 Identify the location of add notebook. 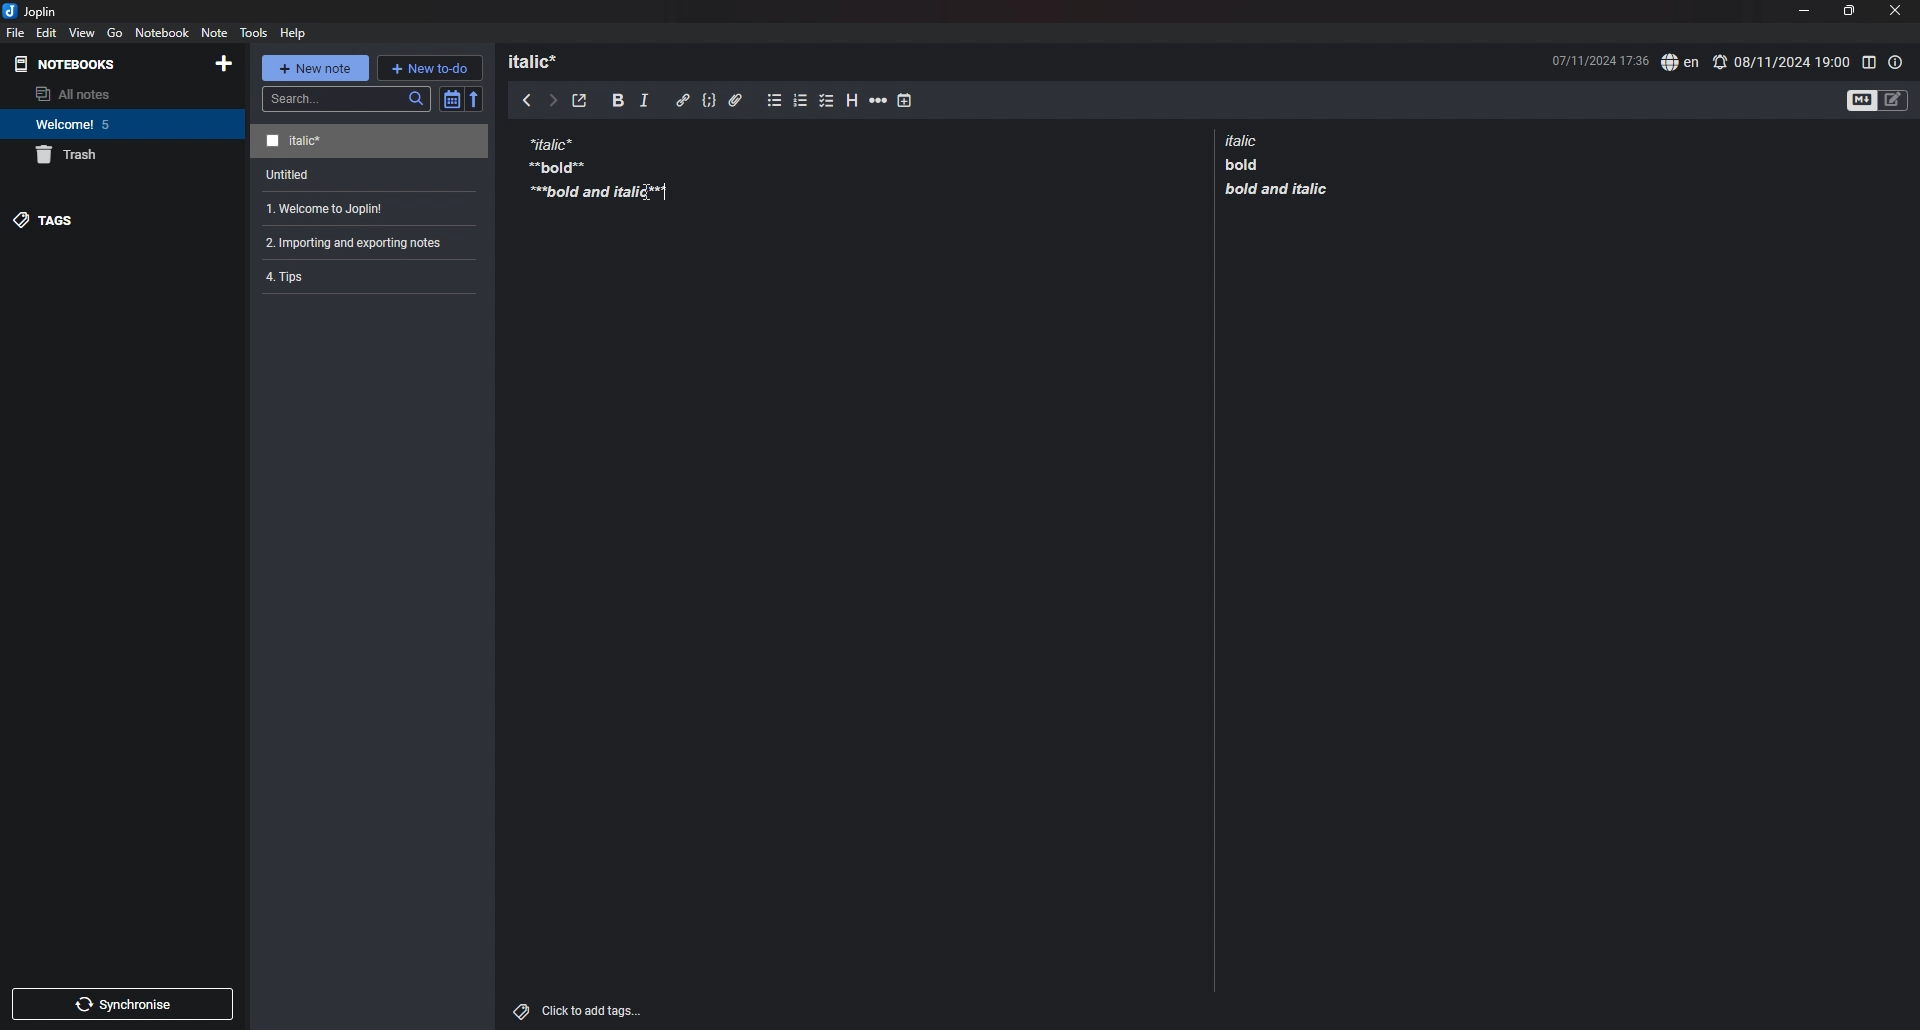
(222, 63).